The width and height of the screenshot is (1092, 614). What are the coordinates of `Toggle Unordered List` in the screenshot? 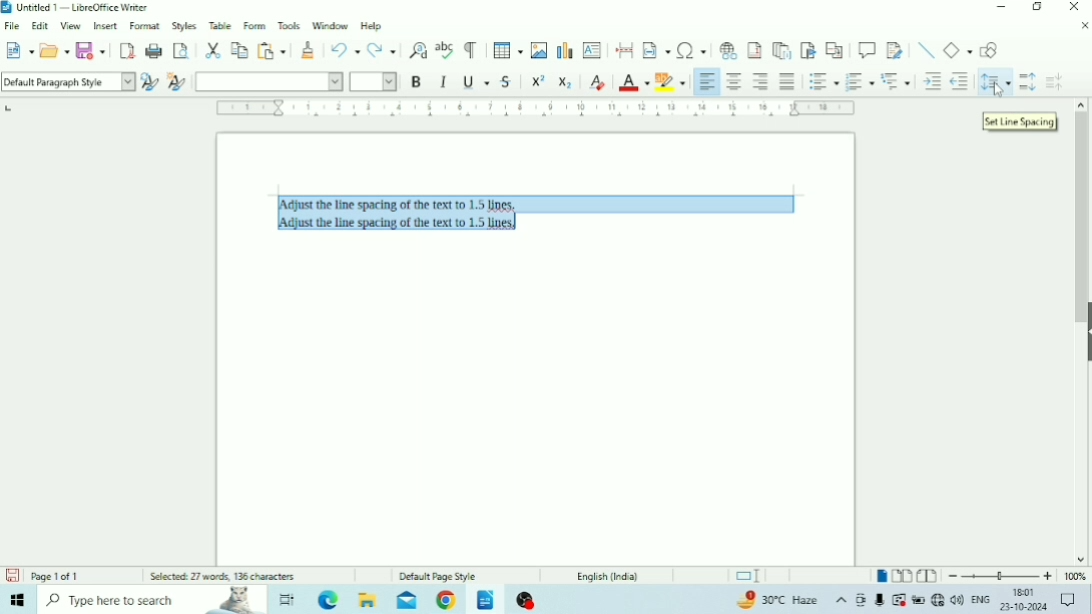 It's located at (822, 79).